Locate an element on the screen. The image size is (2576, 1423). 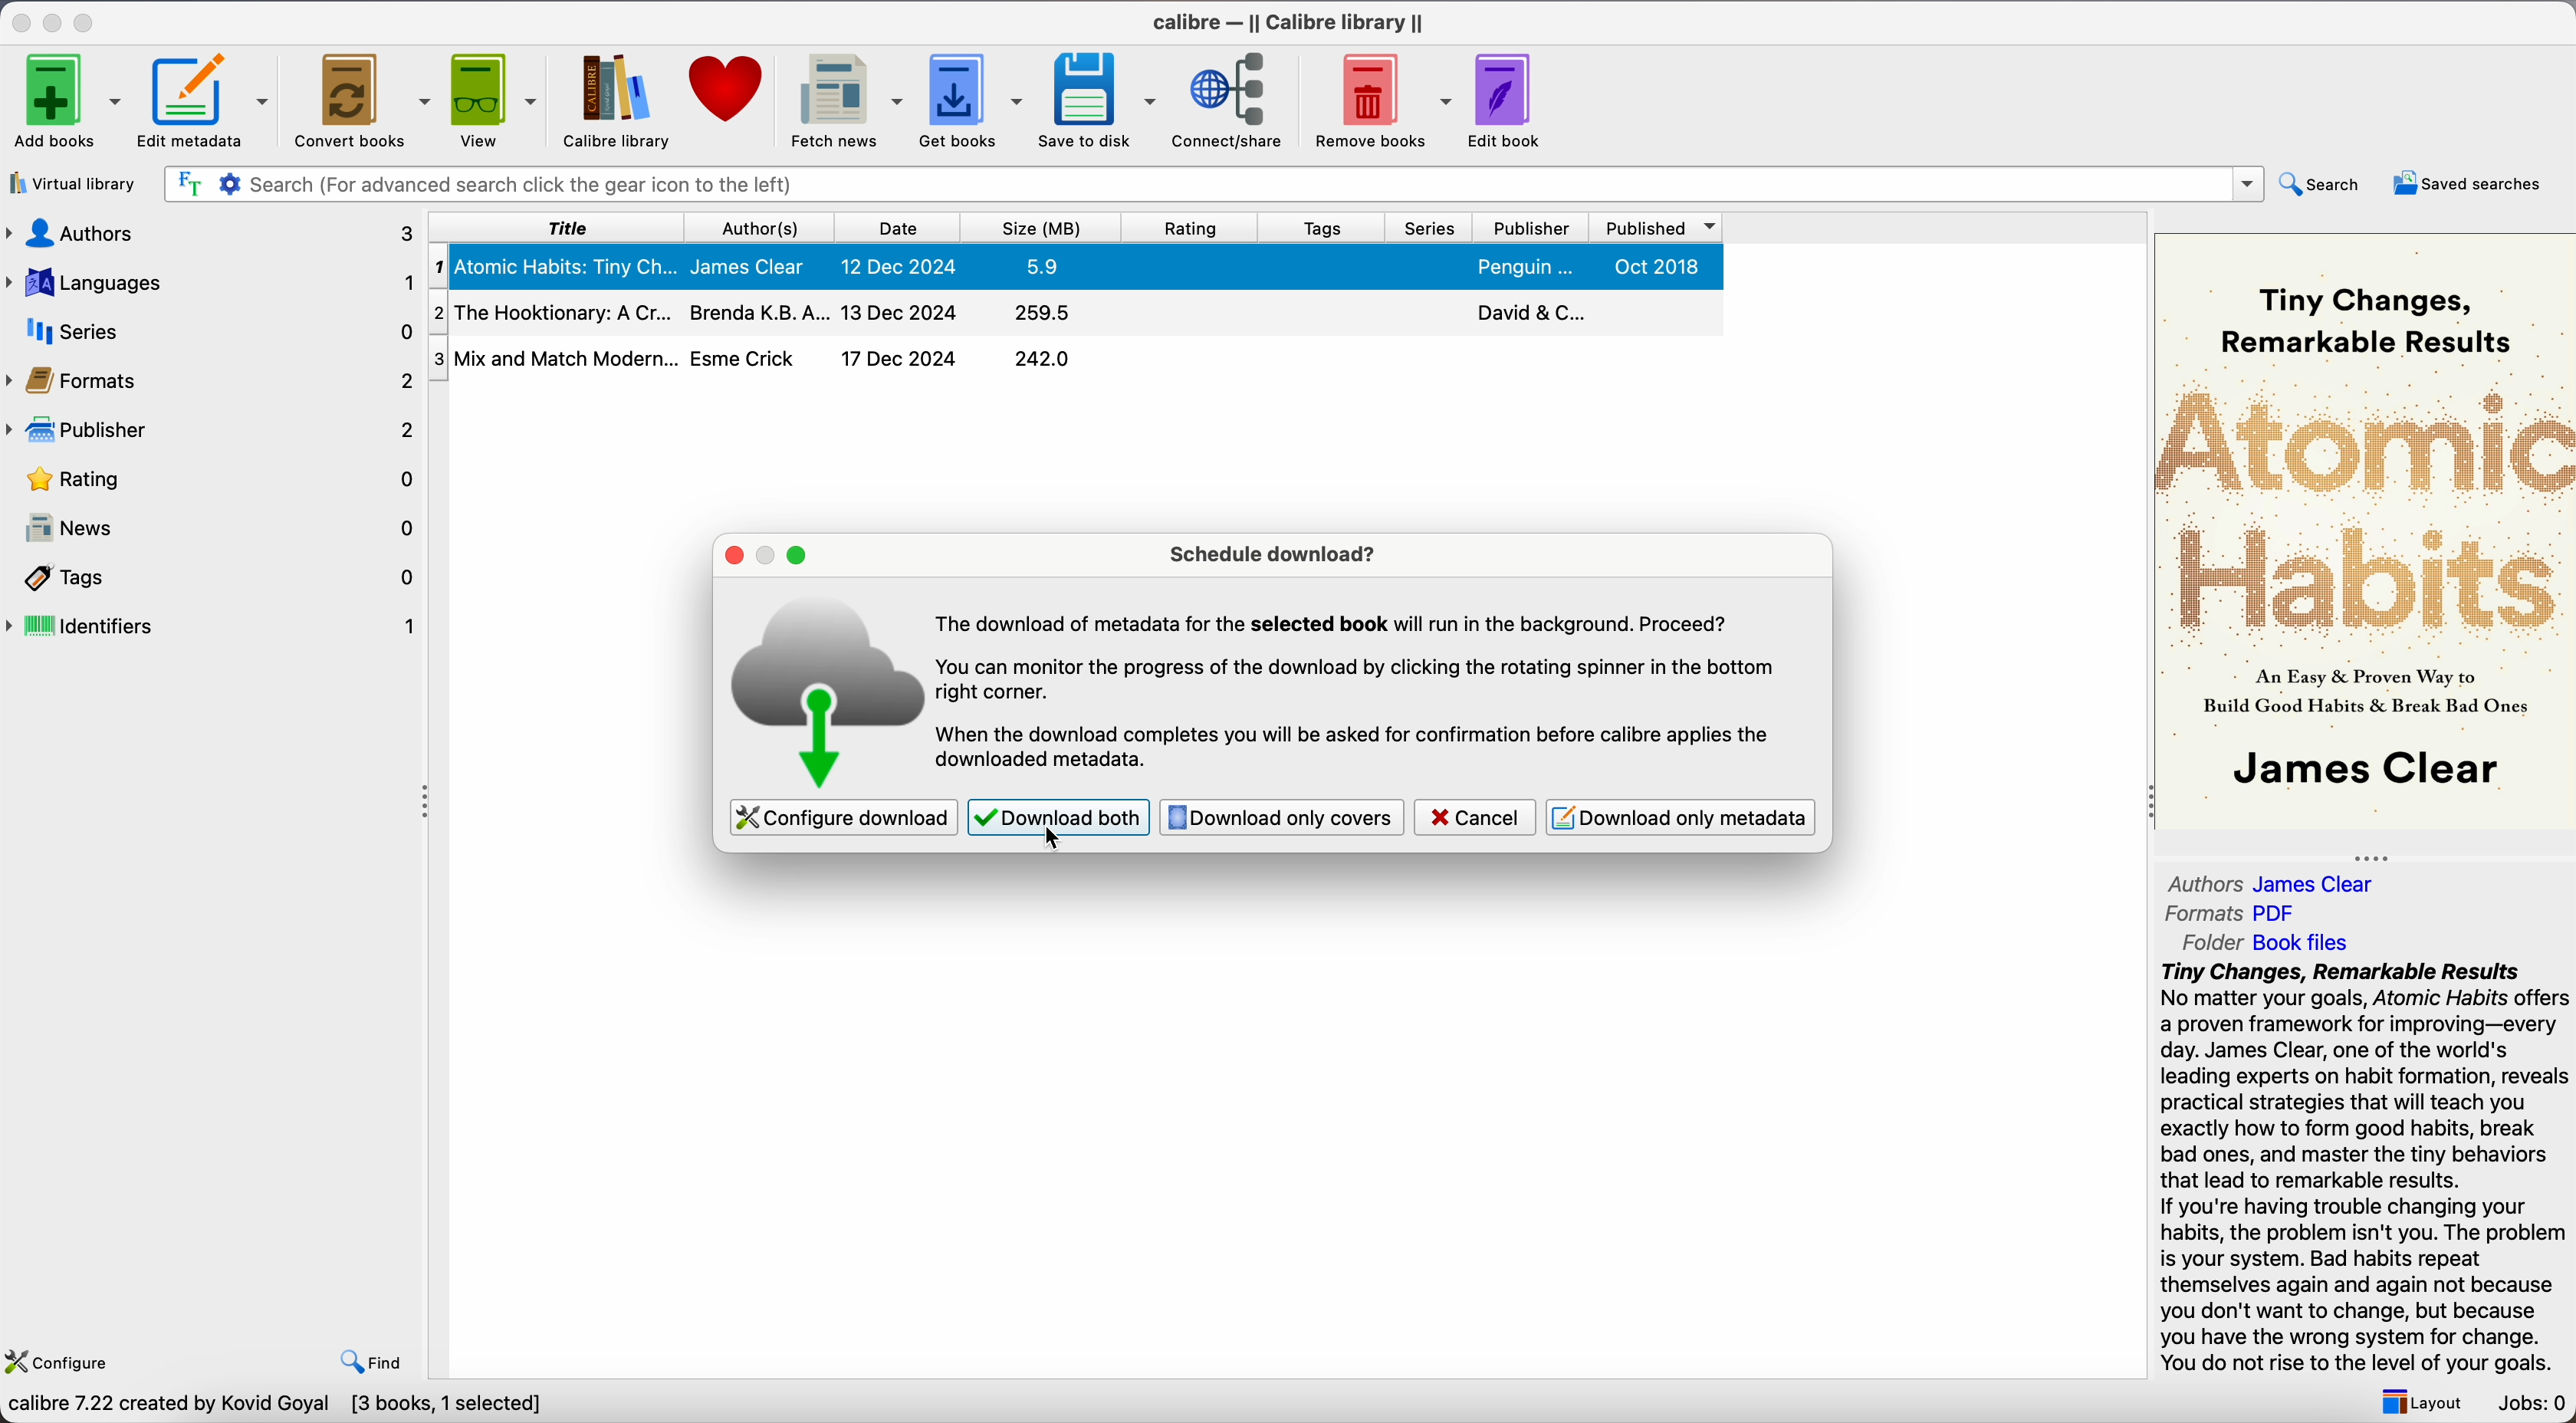
12 Dec 2024 is located at coordinates (898, 264).